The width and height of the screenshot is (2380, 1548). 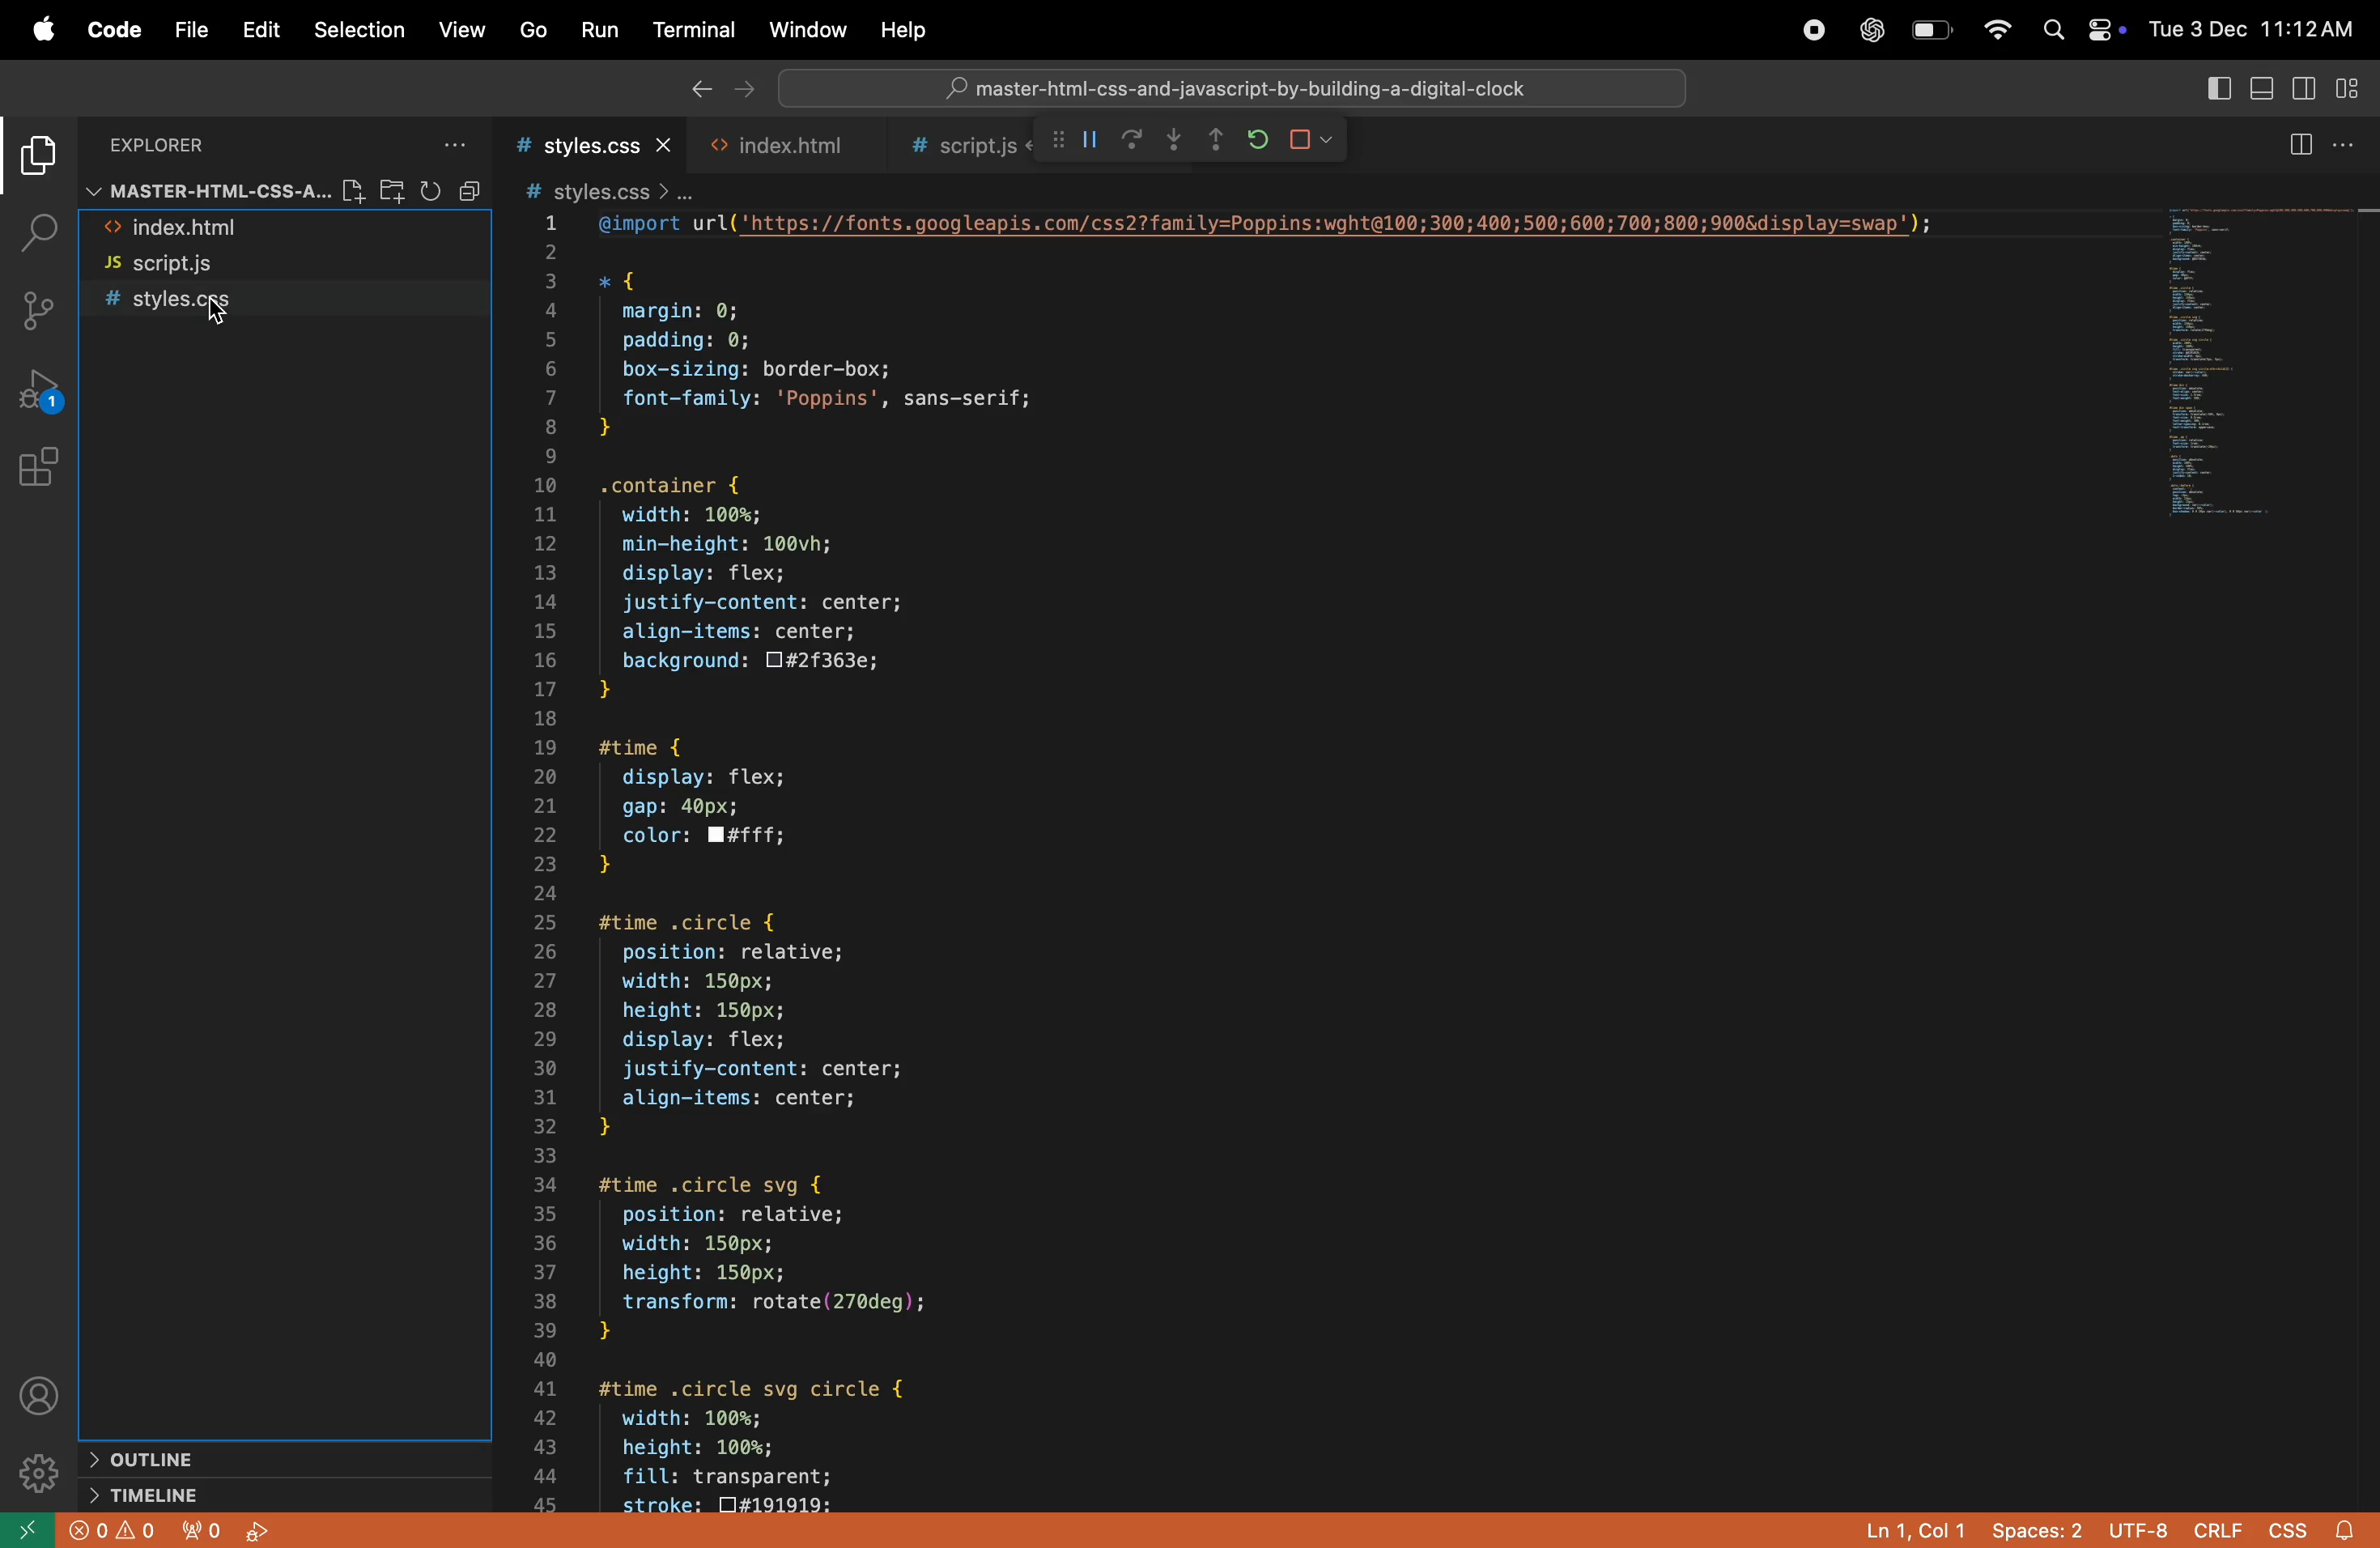 What do you see at coordinates (1135, 143) in the screenshot?
I see `redo` at bounding box center [1135, 143].